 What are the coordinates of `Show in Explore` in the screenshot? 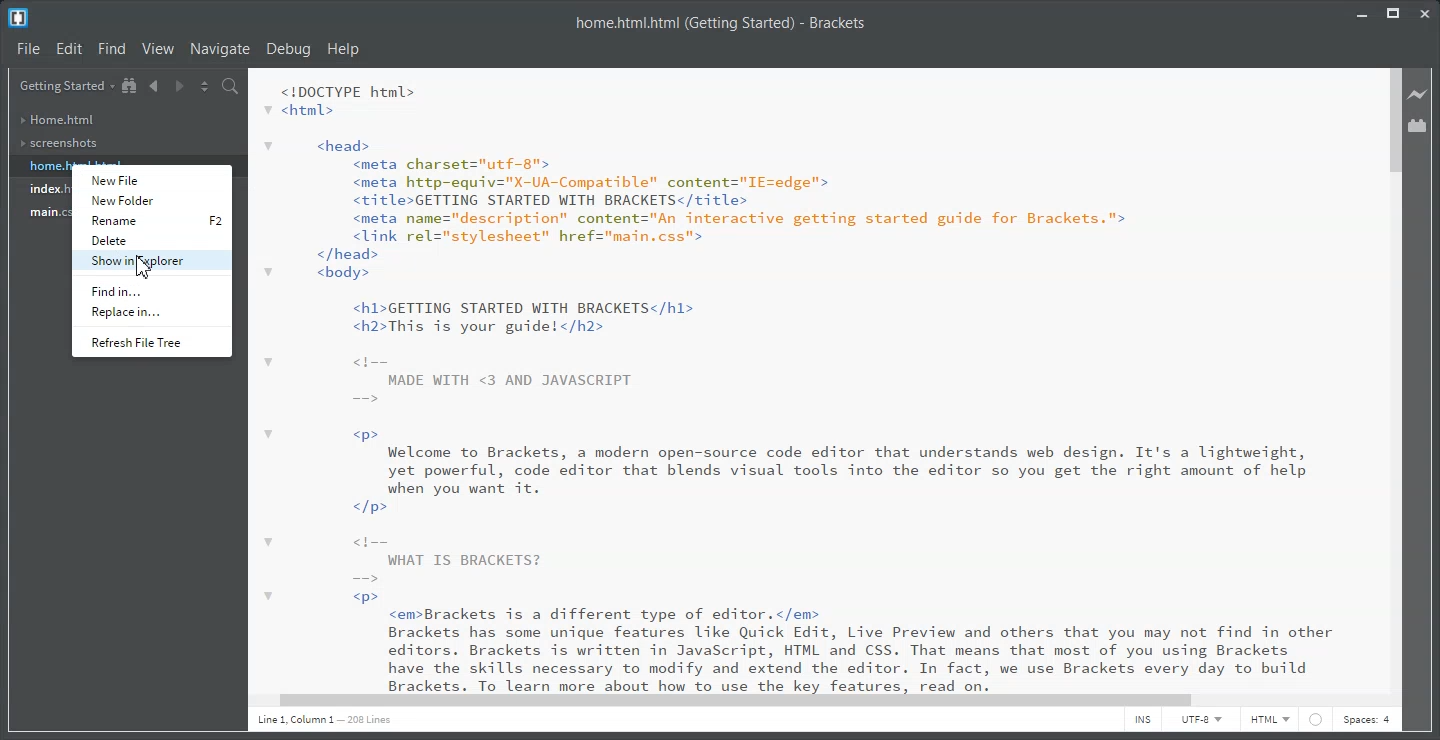 It's located at (150, 260).